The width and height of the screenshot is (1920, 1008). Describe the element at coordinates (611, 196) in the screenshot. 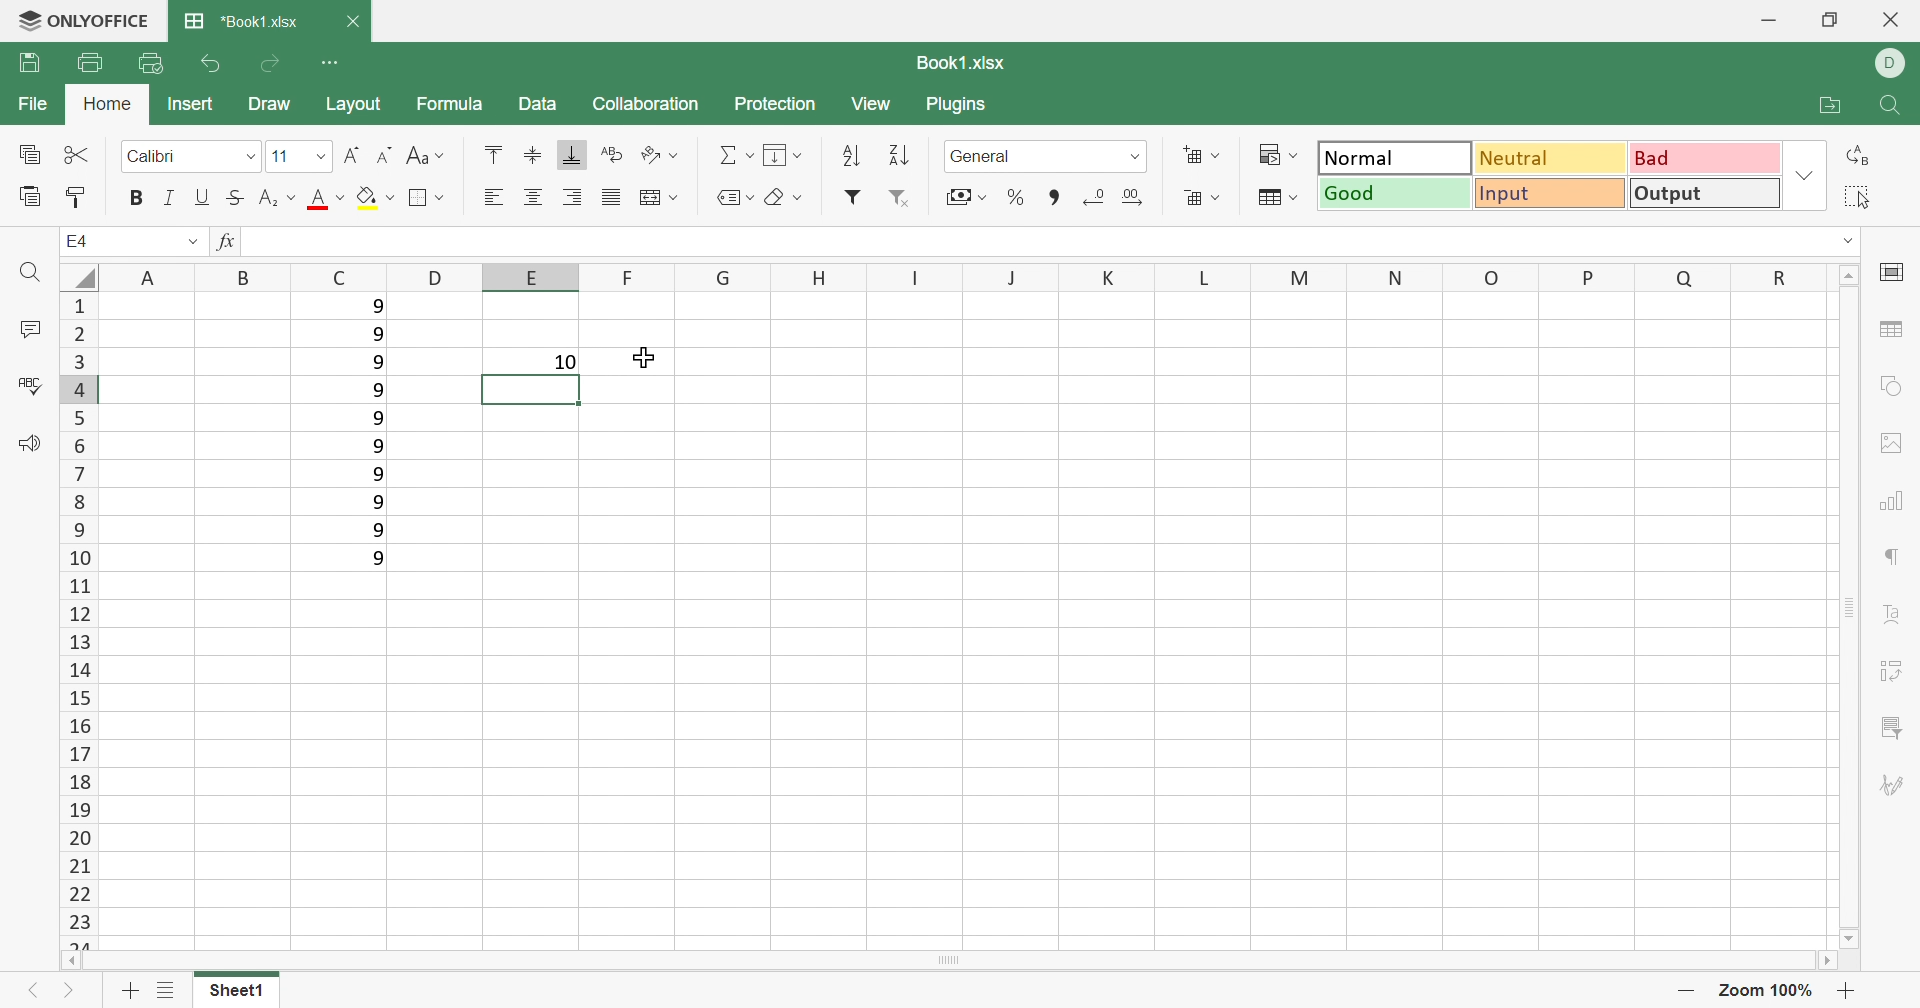

I see `Justified` at that location.